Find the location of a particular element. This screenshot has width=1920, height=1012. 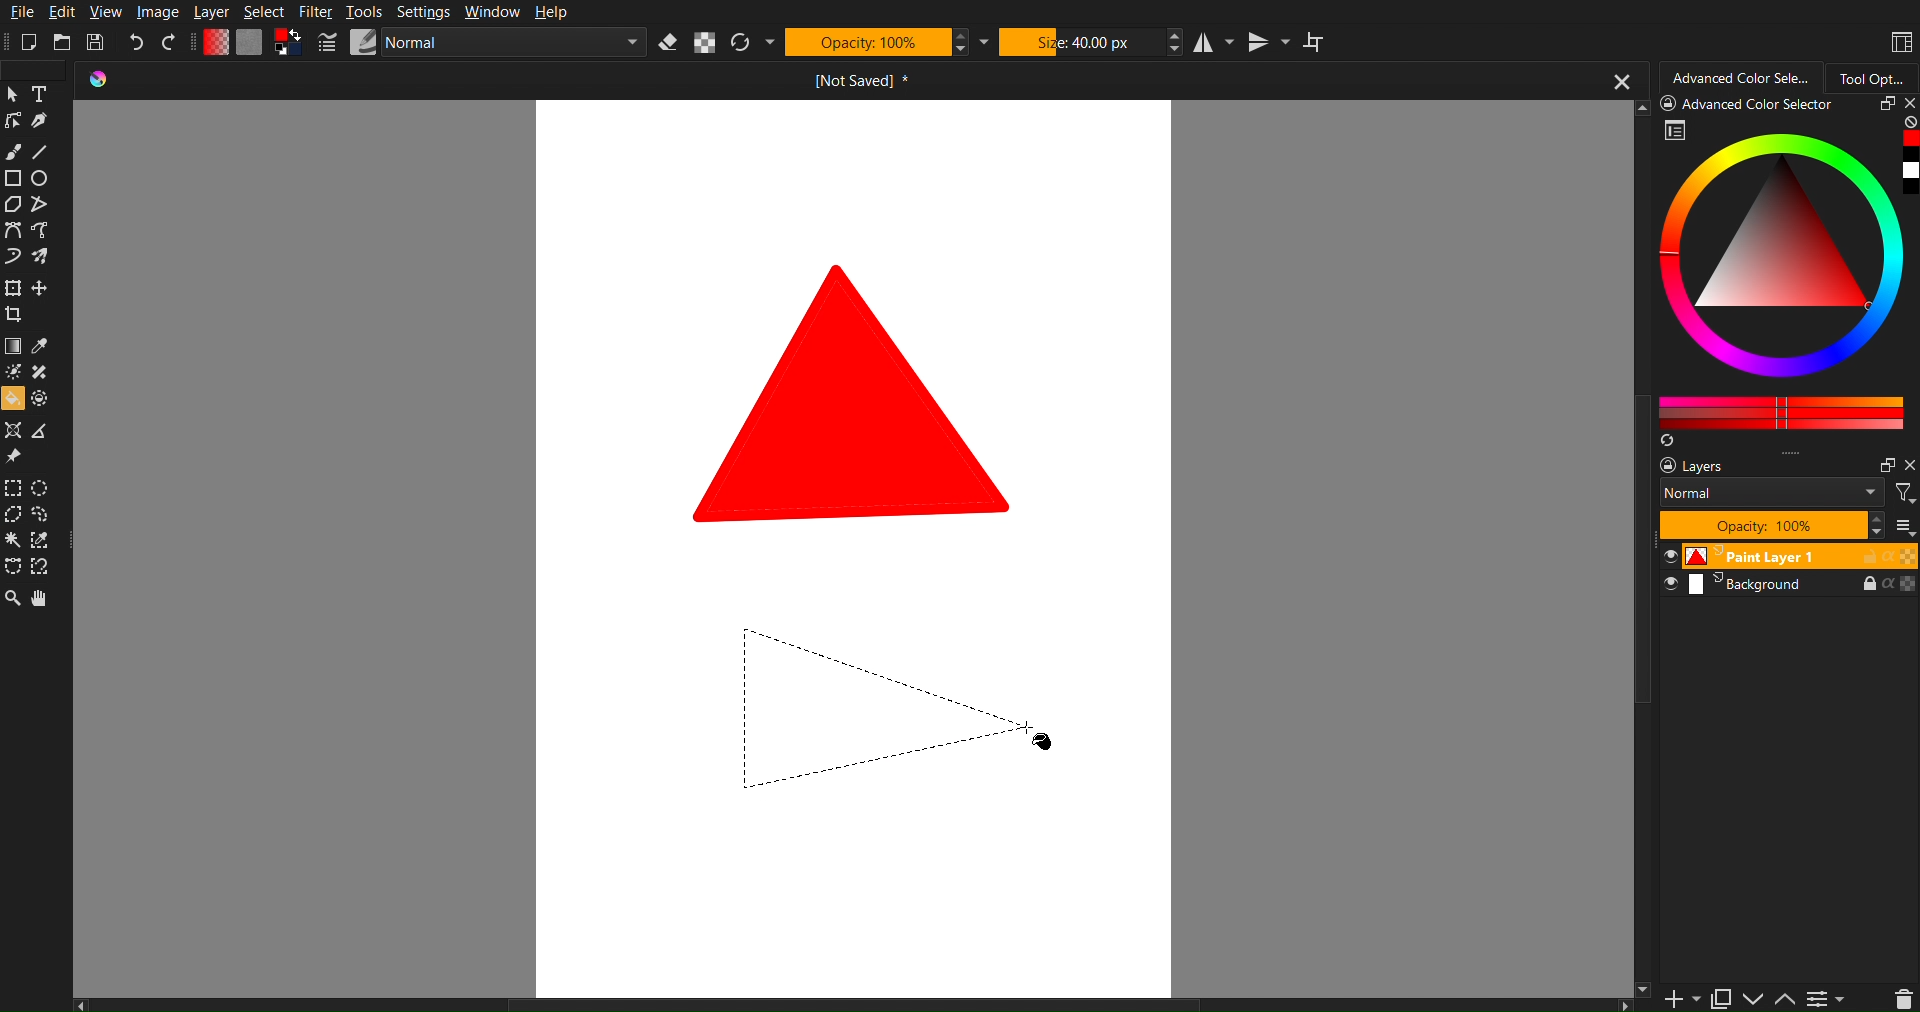

Brightness is located at coordinates (12, 372).